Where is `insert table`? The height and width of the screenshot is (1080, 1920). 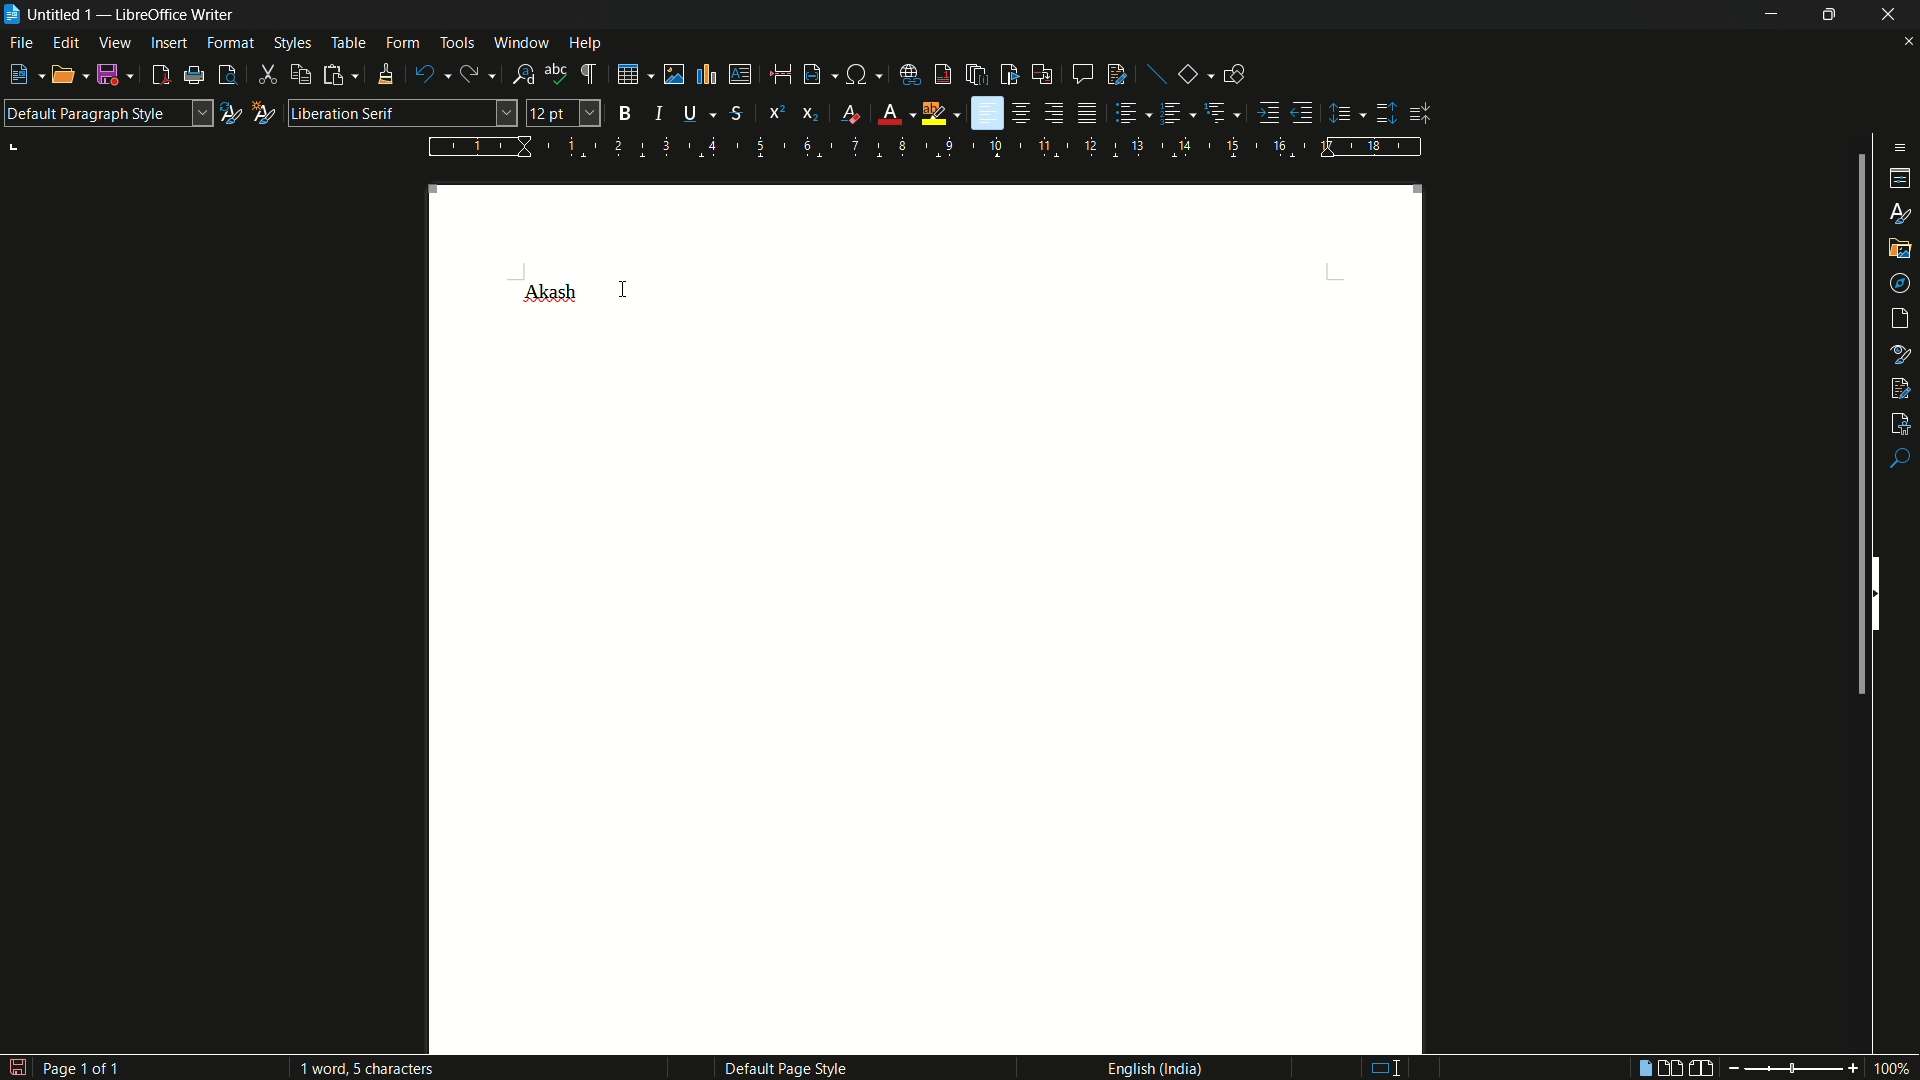 insert table is located at coordinates (628, 74).